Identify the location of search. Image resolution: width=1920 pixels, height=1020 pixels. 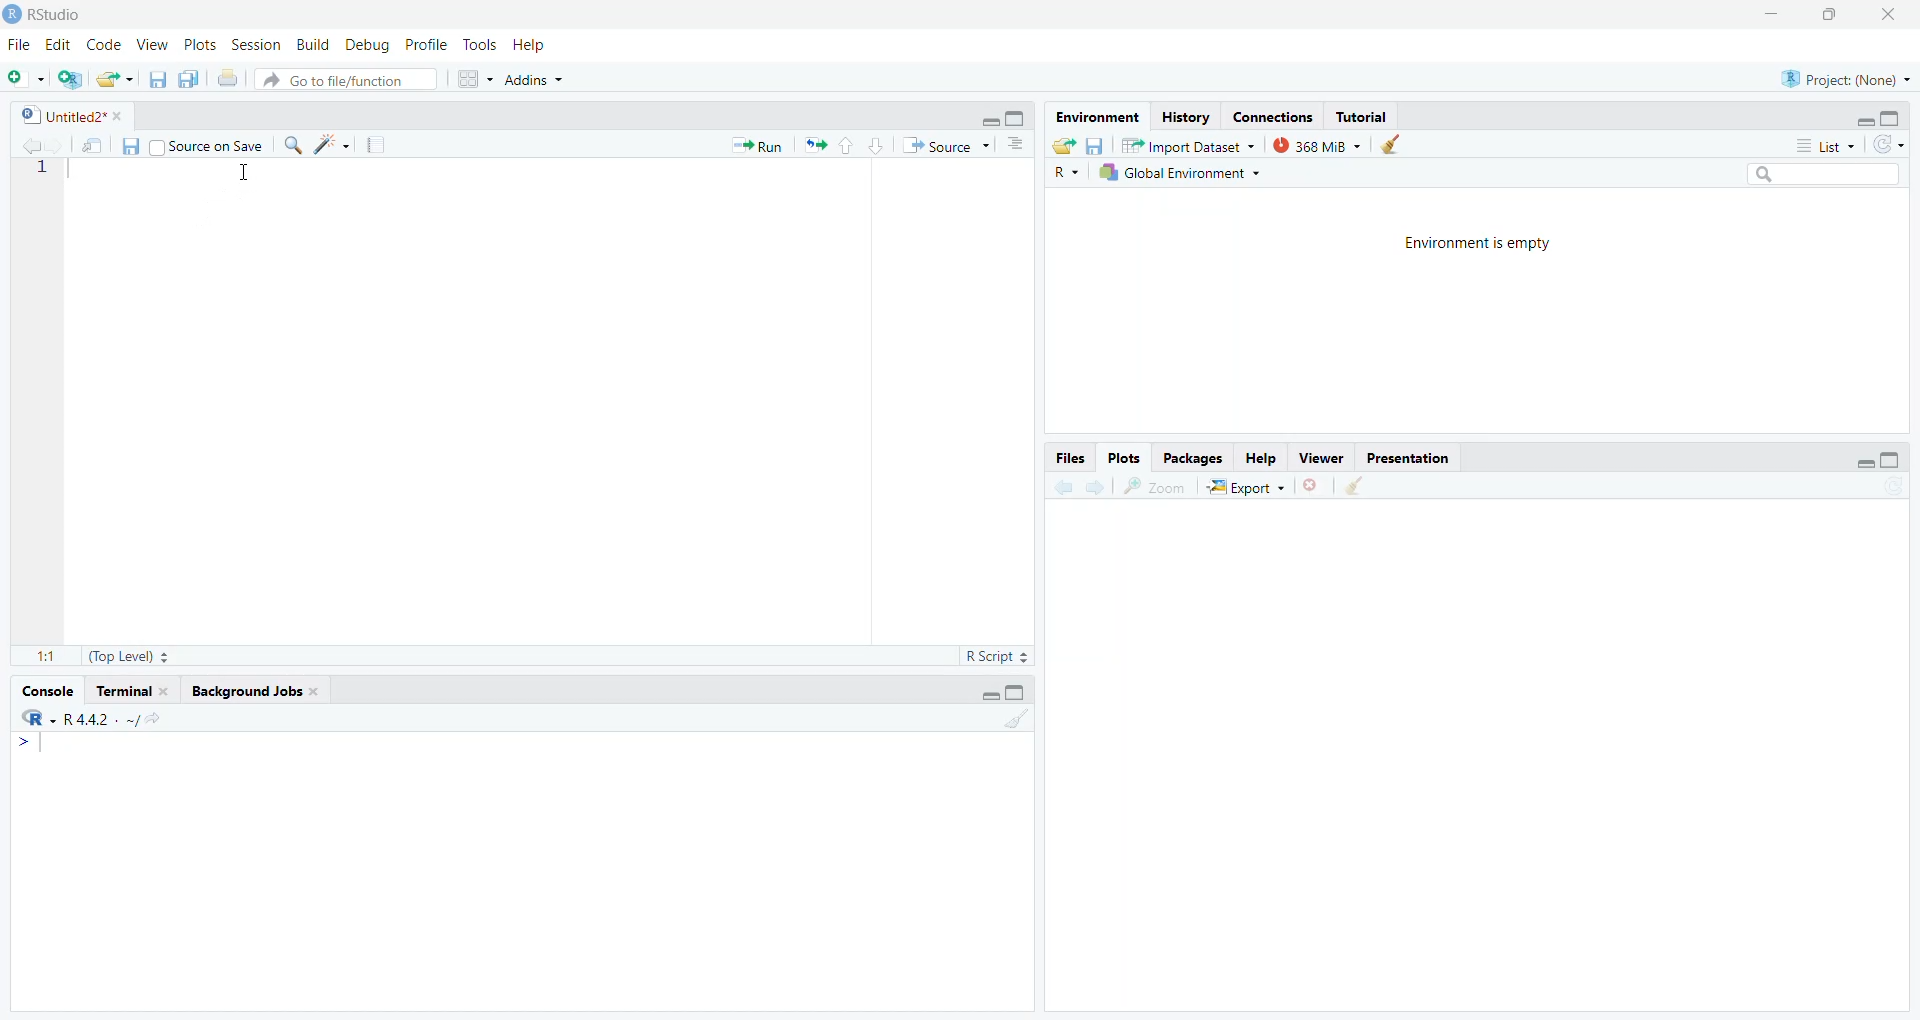
(1825, 176).